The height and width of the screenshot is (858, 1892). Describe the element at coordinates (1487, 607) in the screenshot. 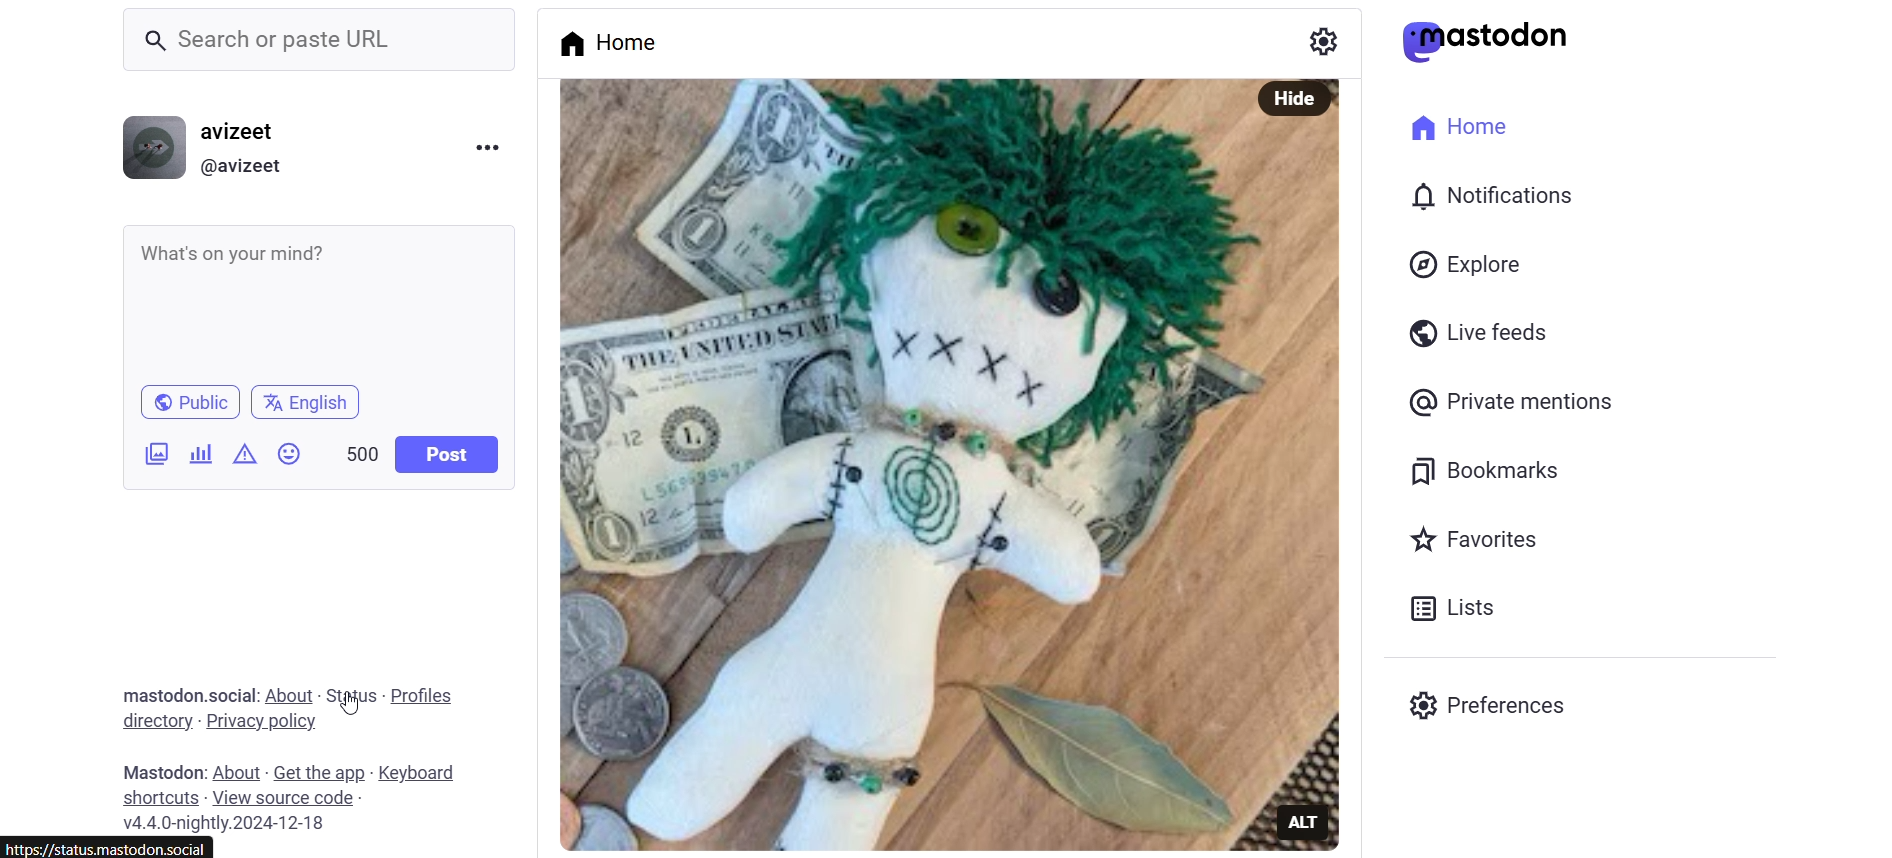

I see `lists` at that location.